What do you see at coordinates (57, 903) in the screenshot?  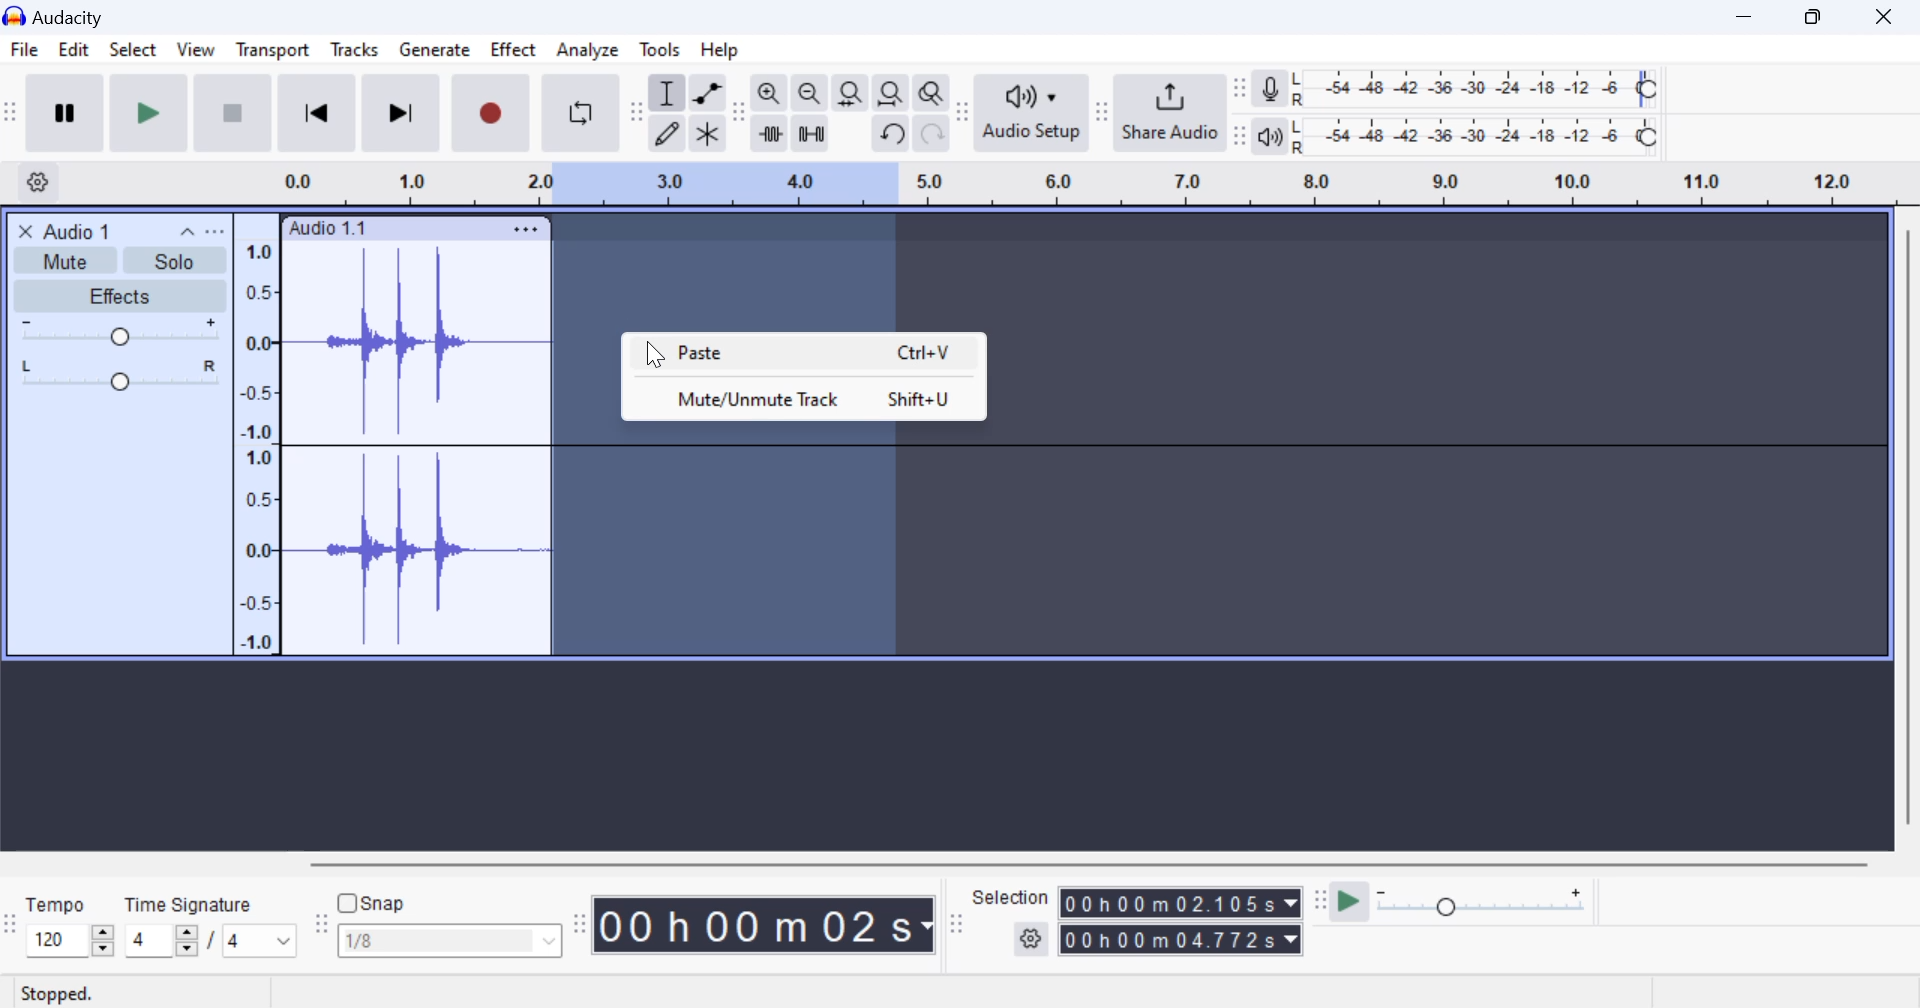 I see `Tempo ` at bounding box center [57, 903].